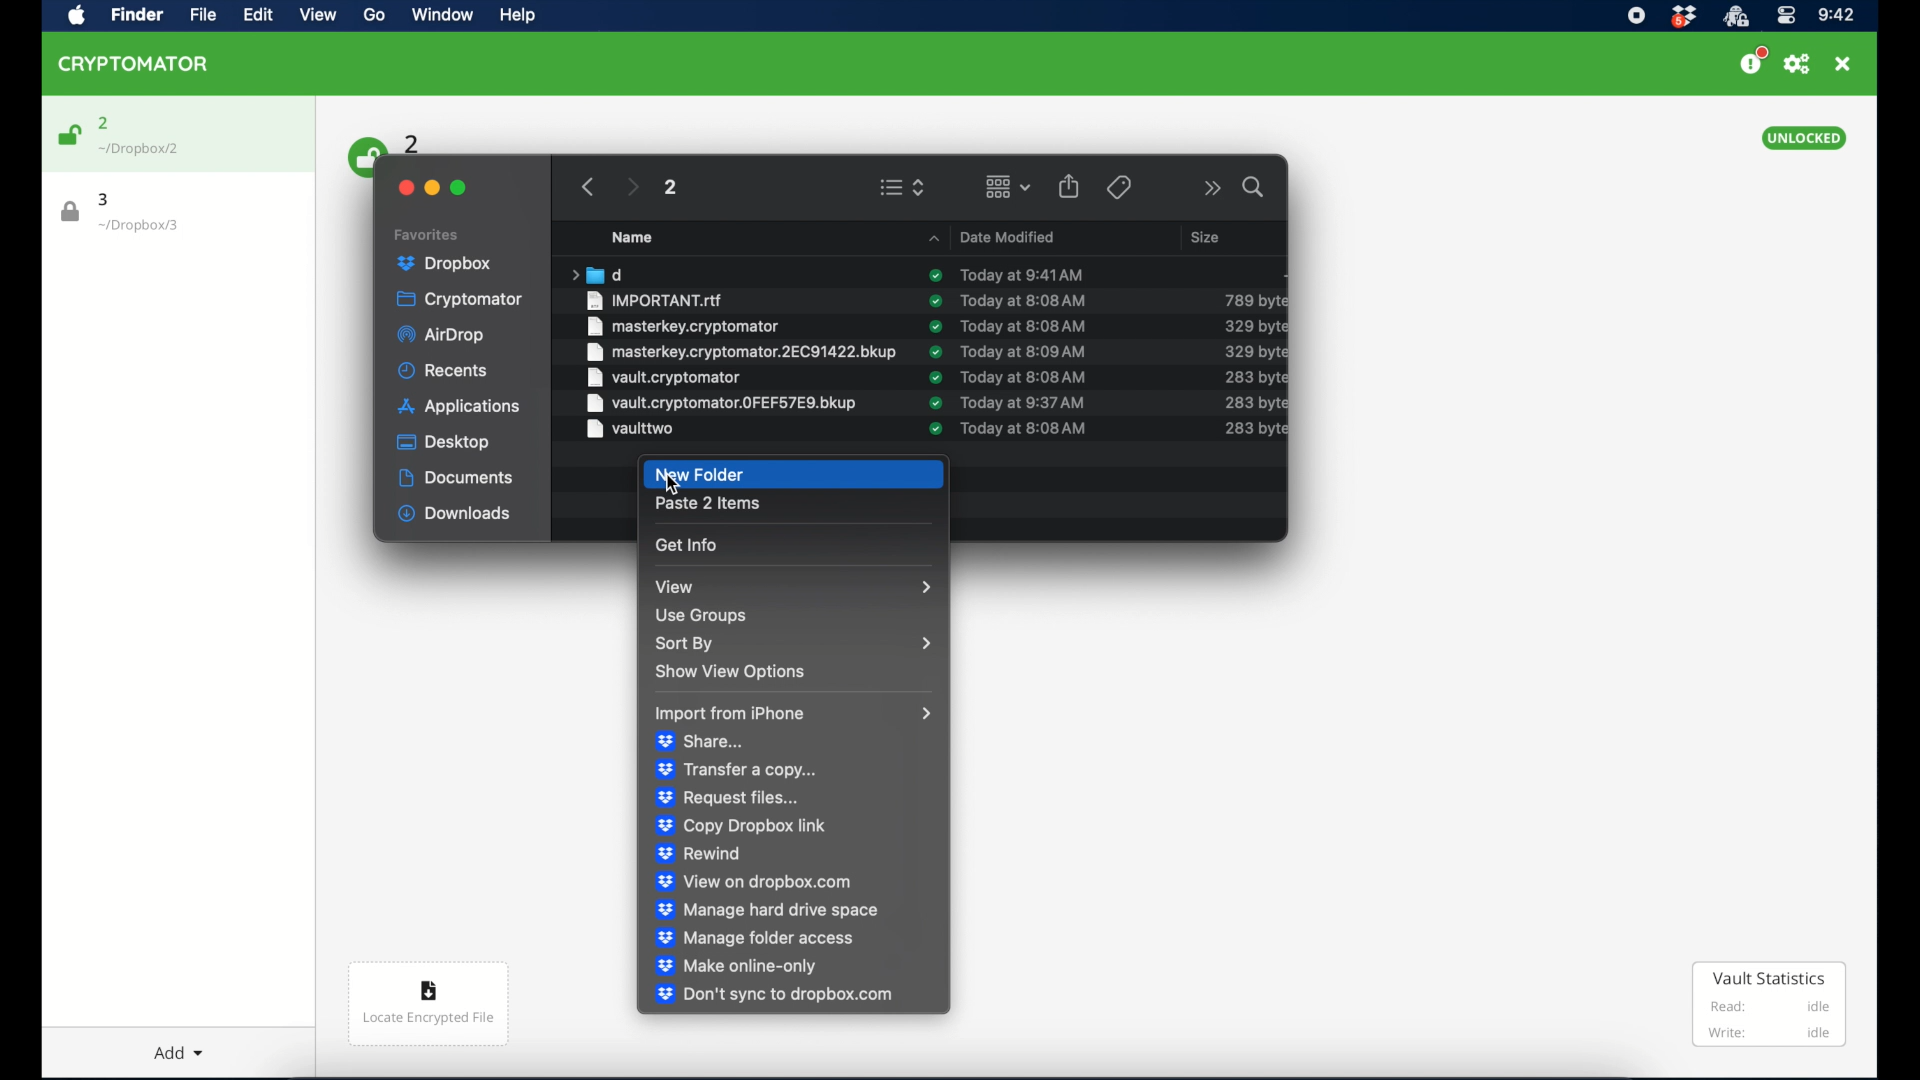 Image resolution: width=1920 pixels, height=1080 pixels. I want to click on cryptomator, so click(459, 300).